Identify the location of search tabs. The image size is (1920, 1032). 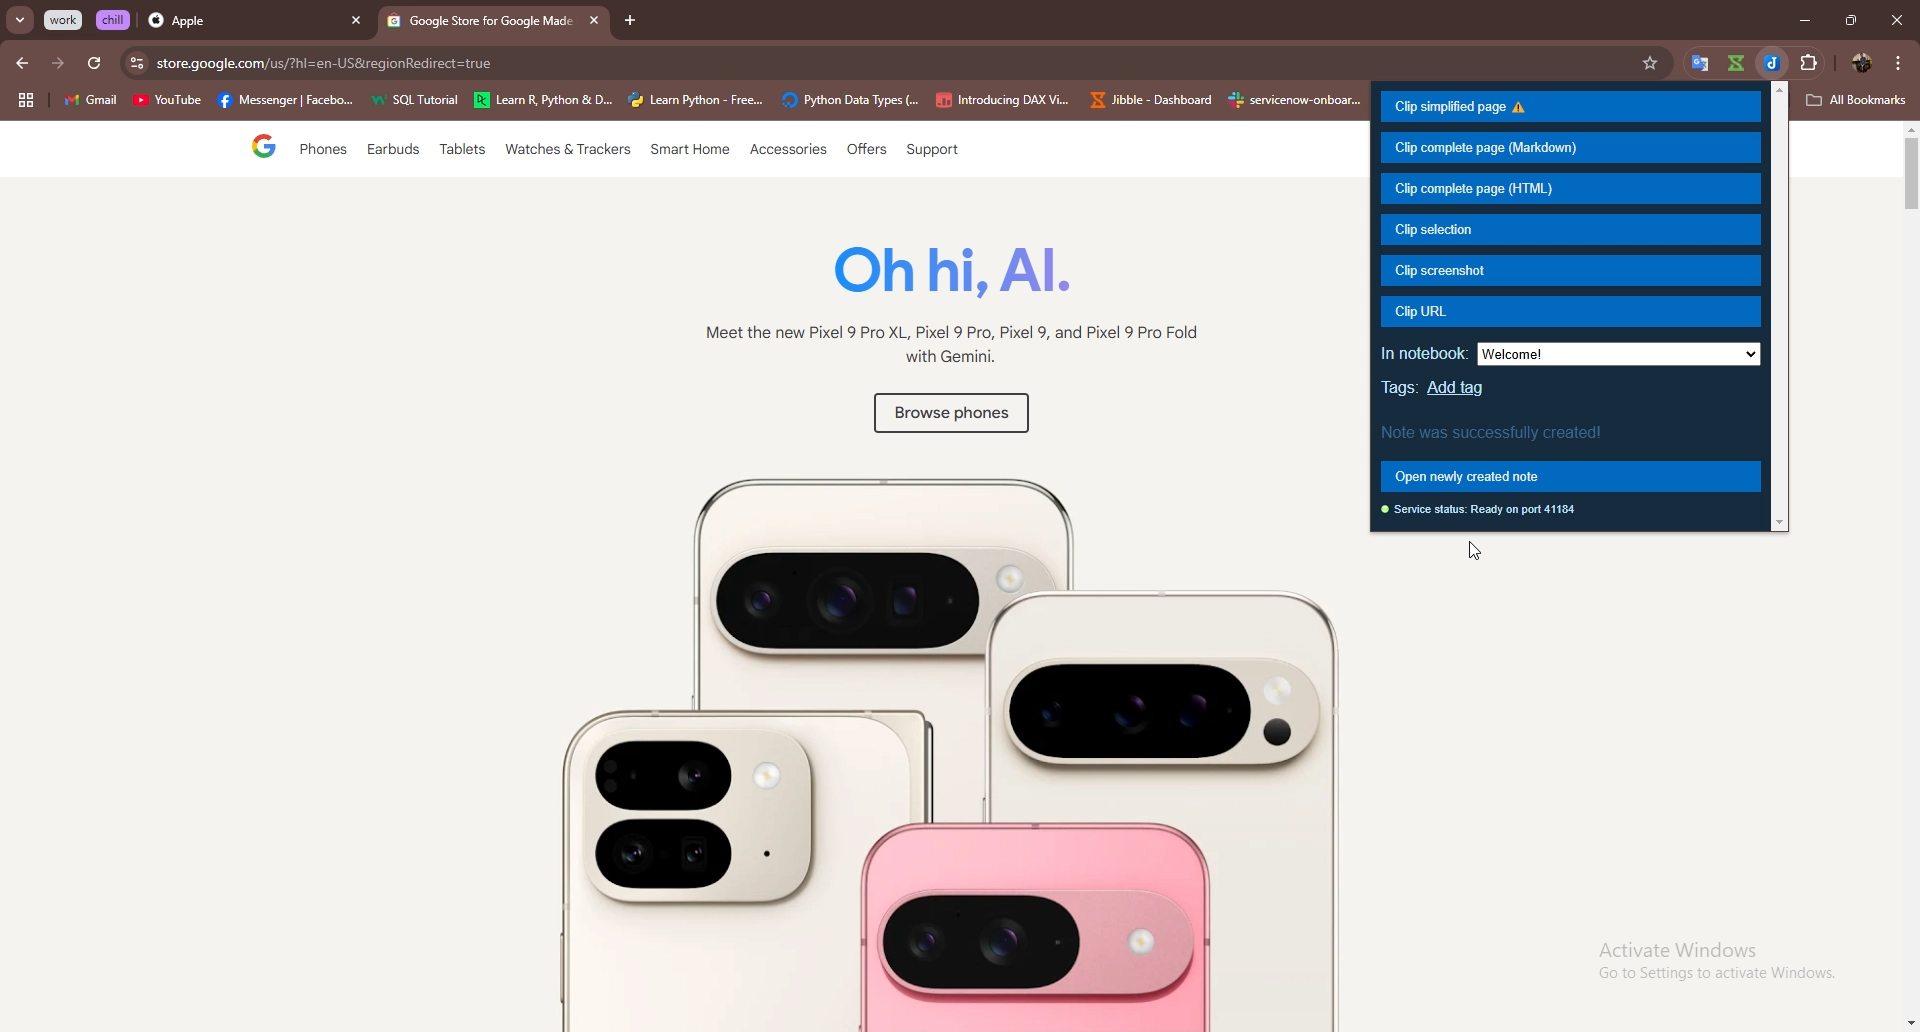
(21, 21).